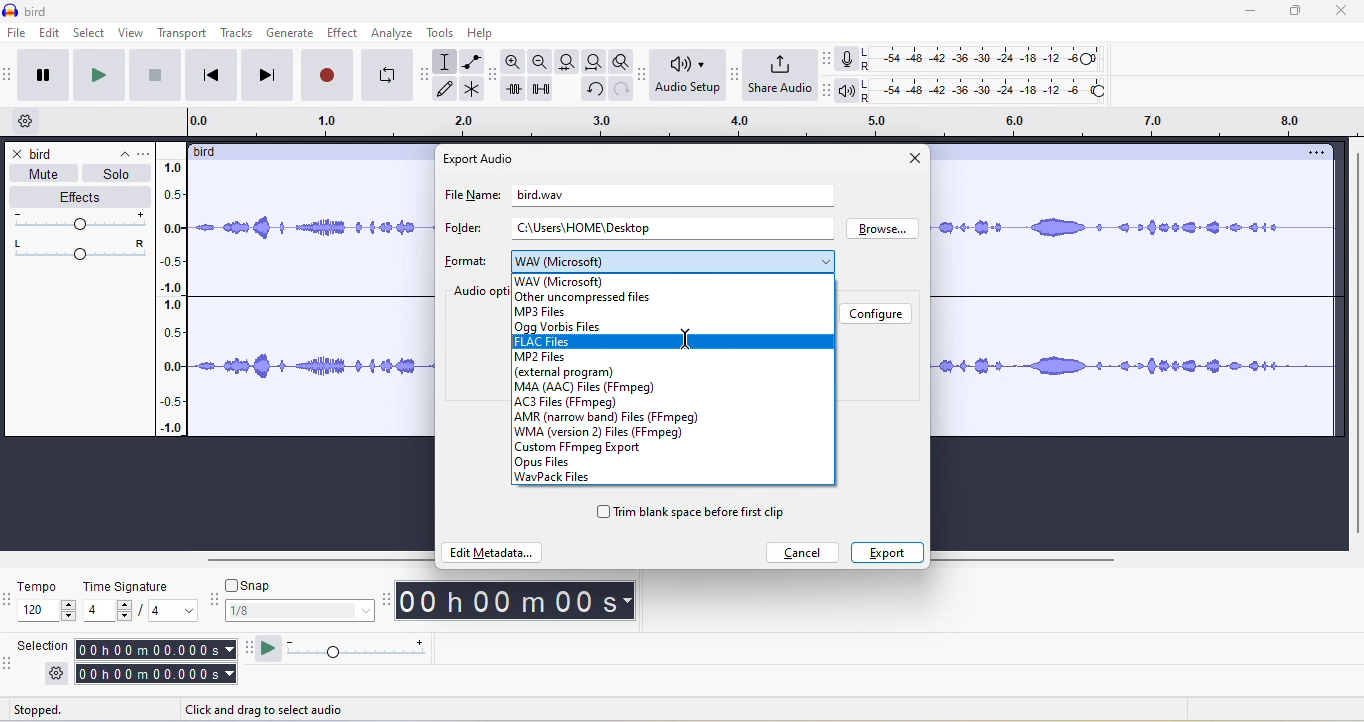  Describe the element at coordinates (217, 603) in the screenshot. I see `audacity snapping toolbar` at that location.